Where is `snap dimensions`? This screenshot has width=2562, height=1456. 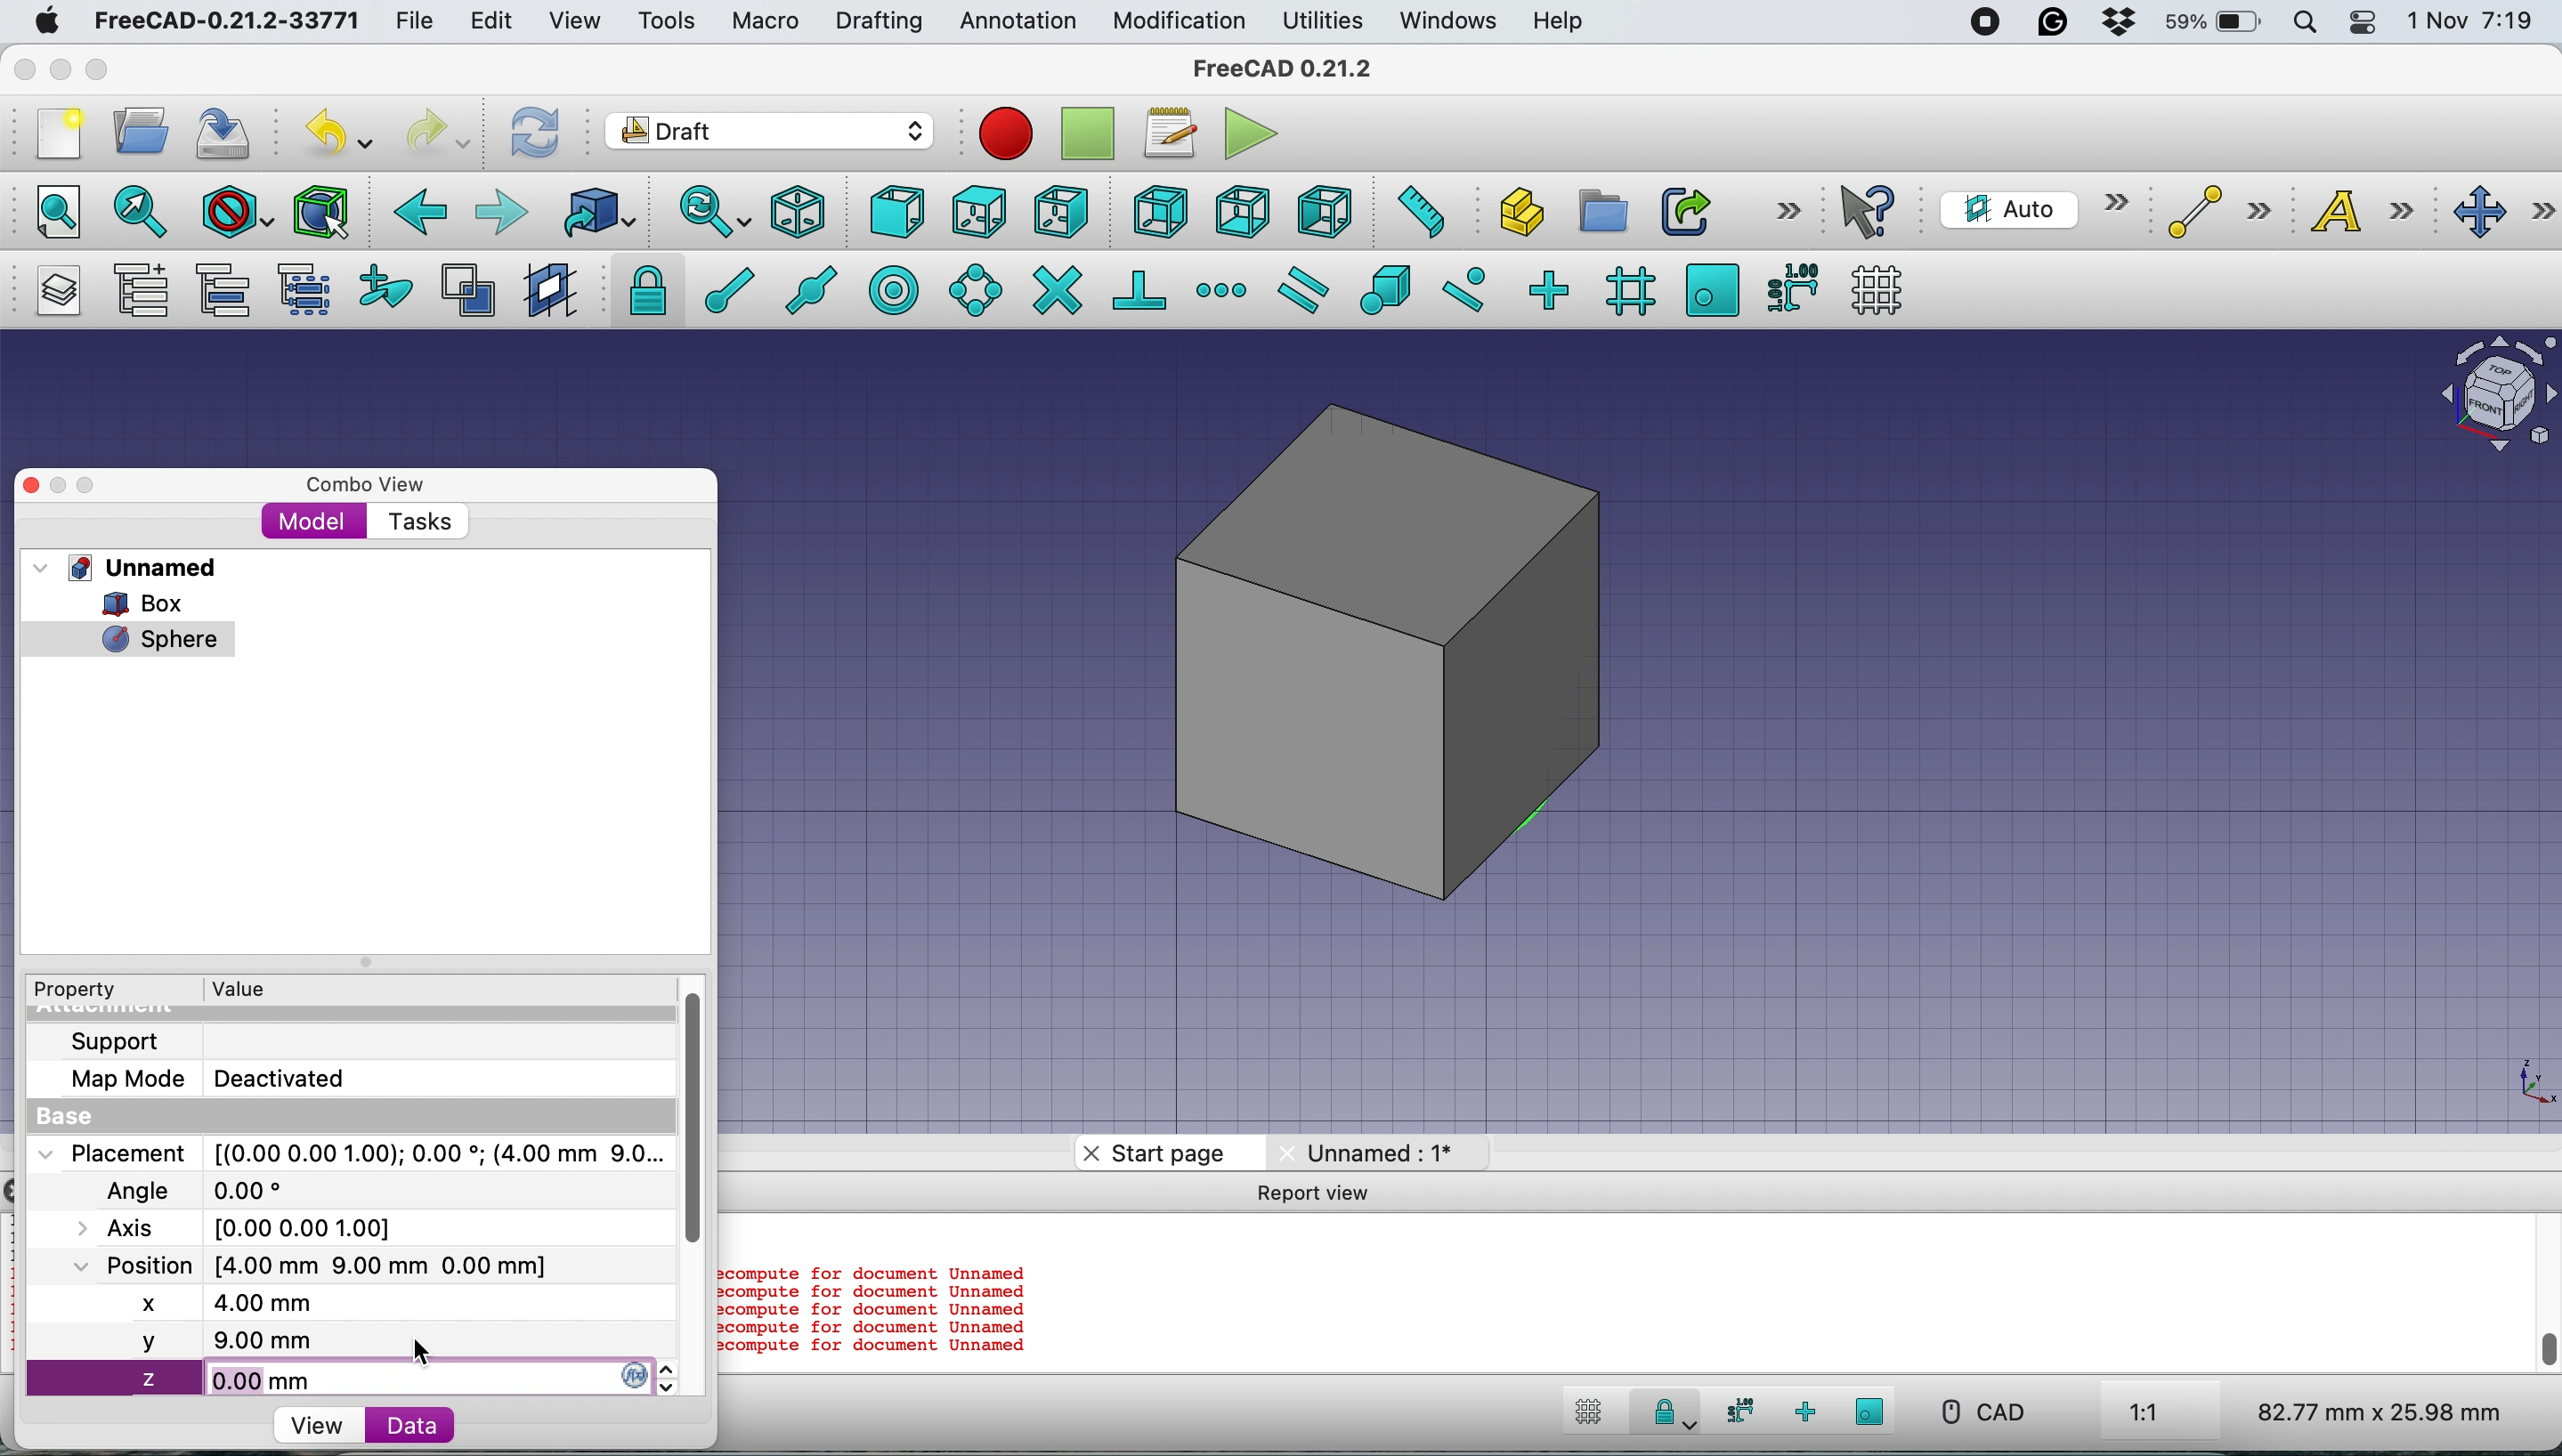 snap dimensions is located at coordinates (1735, 1411).